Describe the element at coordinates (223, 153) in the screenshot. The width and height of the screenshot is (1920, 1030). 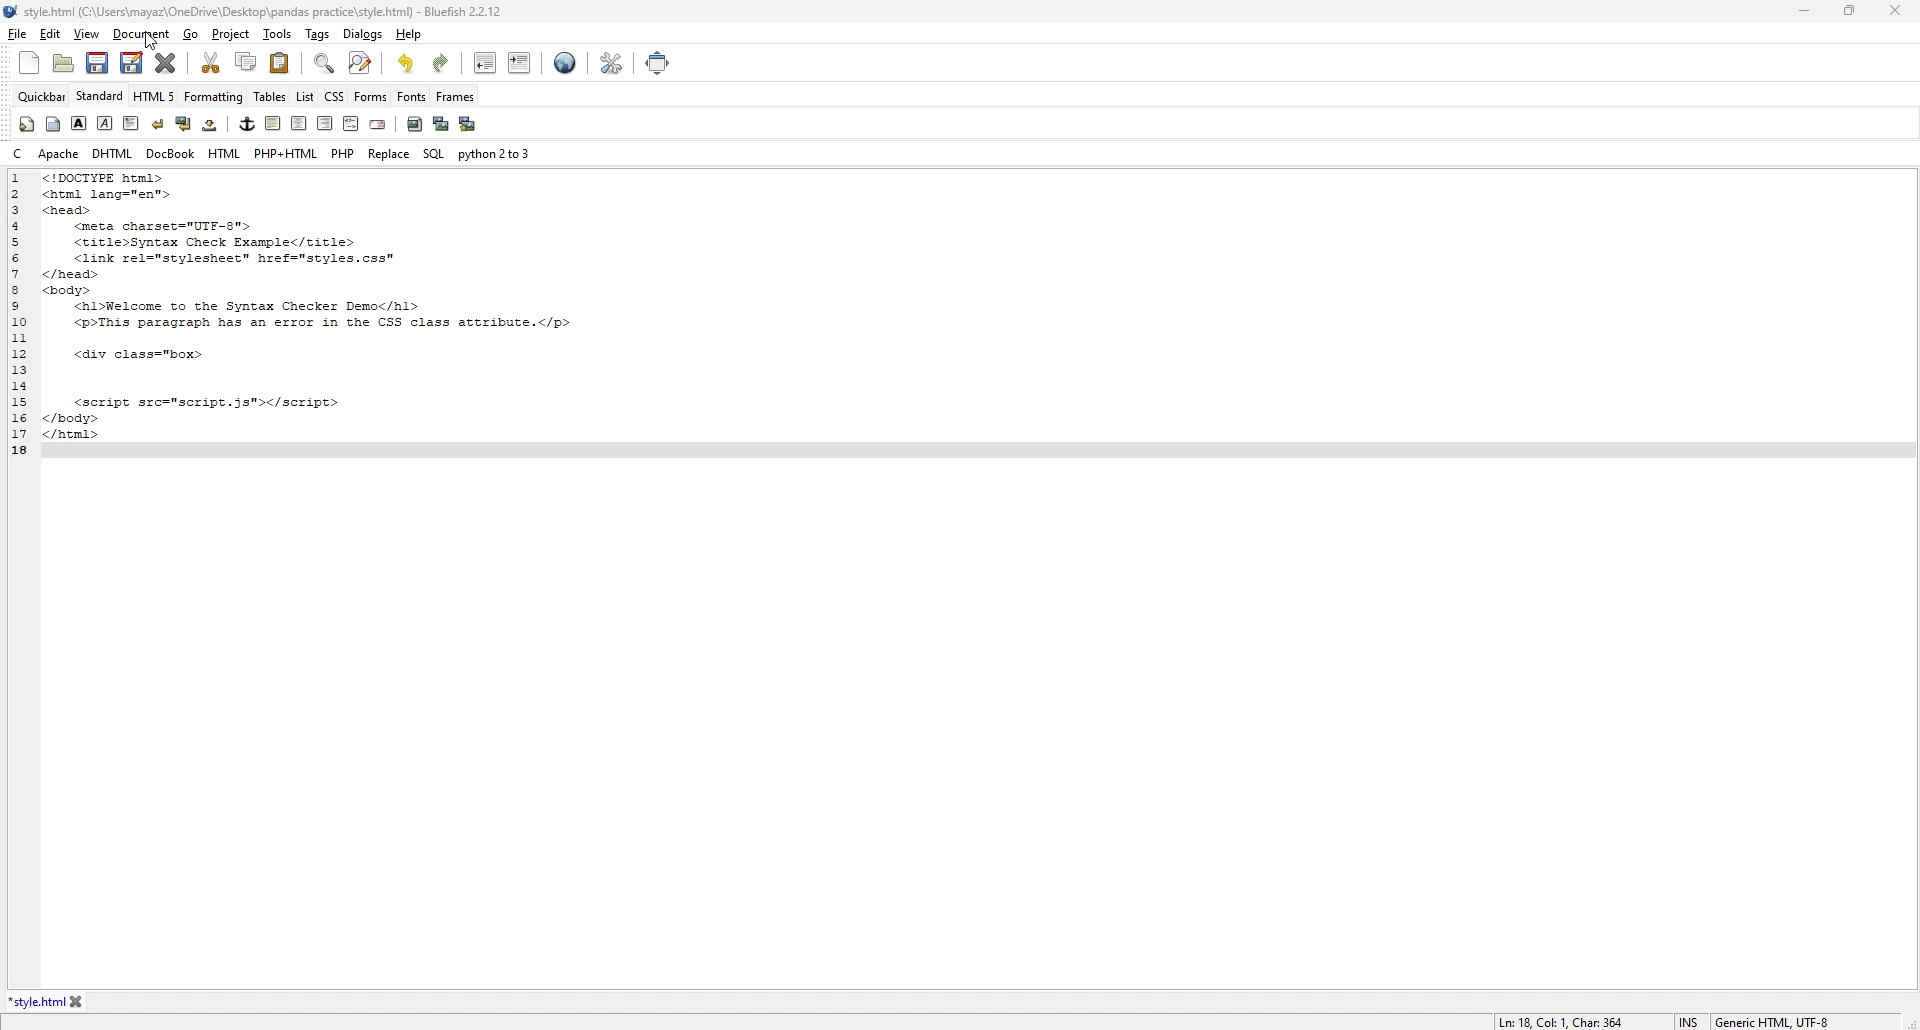
I see `html` at that location.